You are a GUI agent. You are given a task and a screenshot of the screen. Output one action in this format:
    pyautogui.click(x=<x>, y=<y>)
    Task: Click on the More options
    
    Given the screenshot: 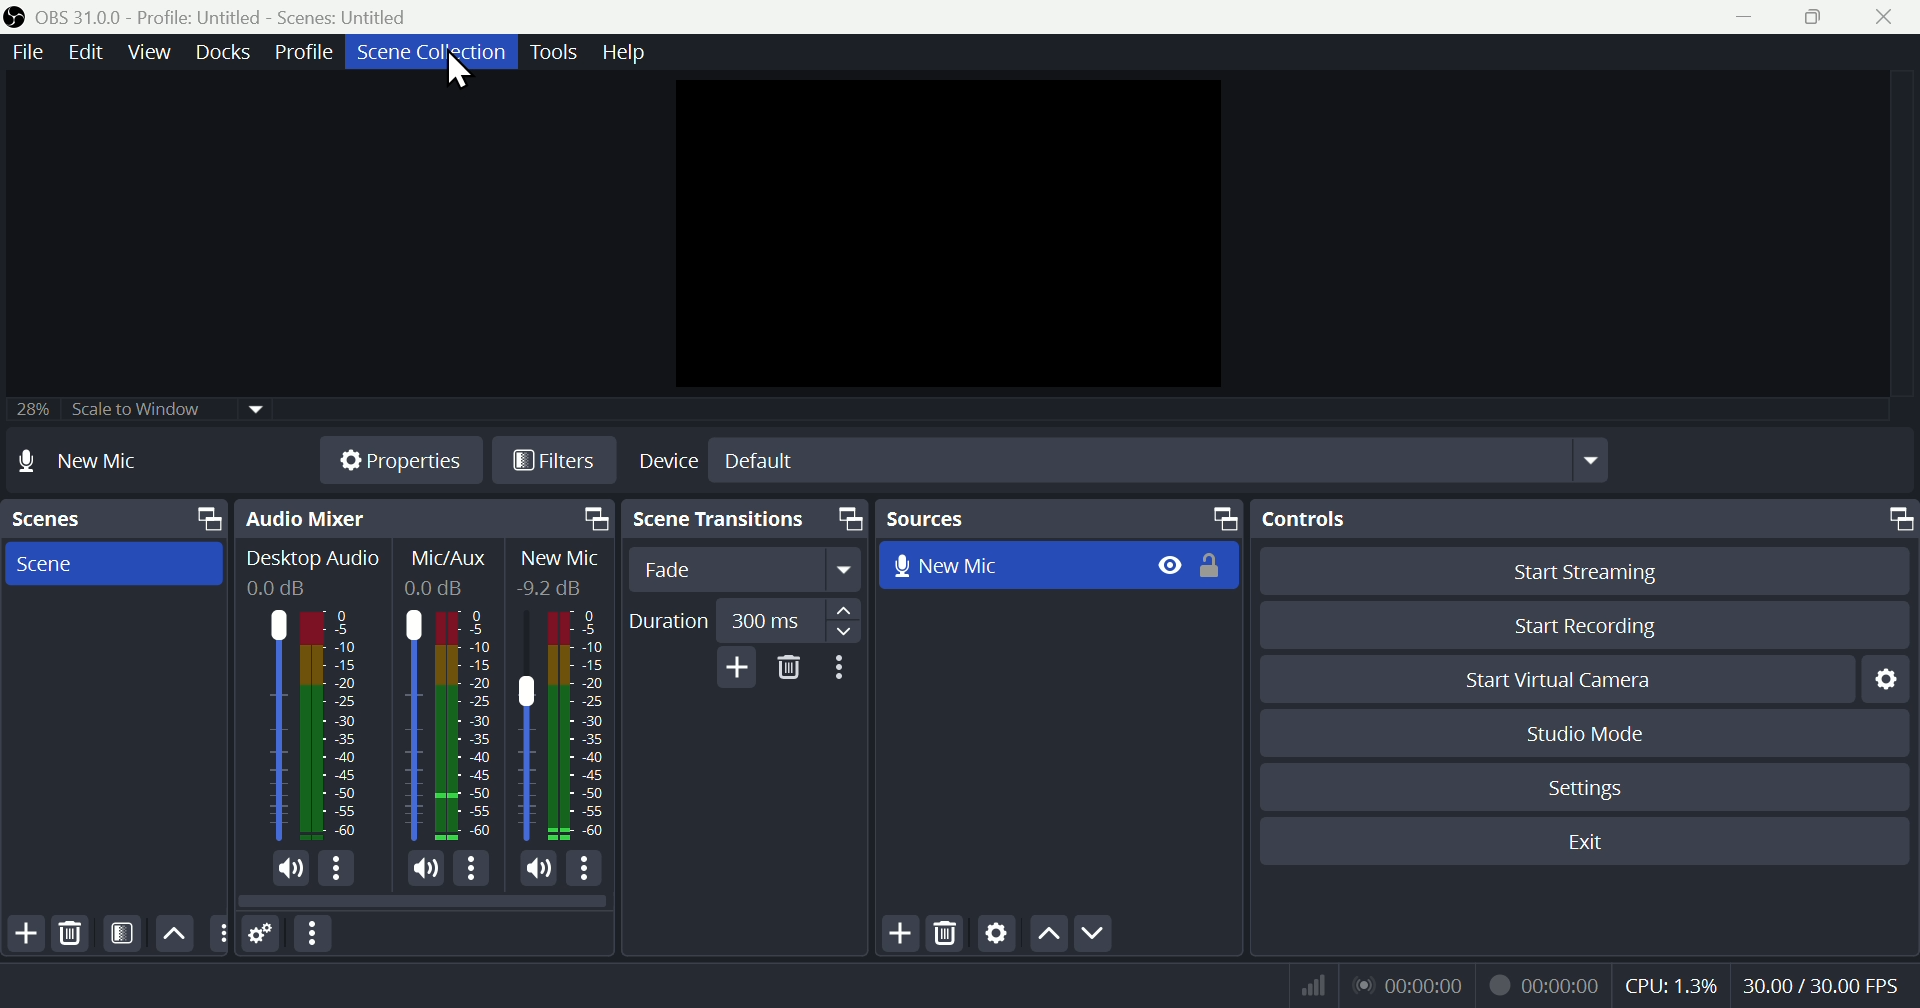 What is the action you would take?
    pyautogui.click(x=843, y=670)
    